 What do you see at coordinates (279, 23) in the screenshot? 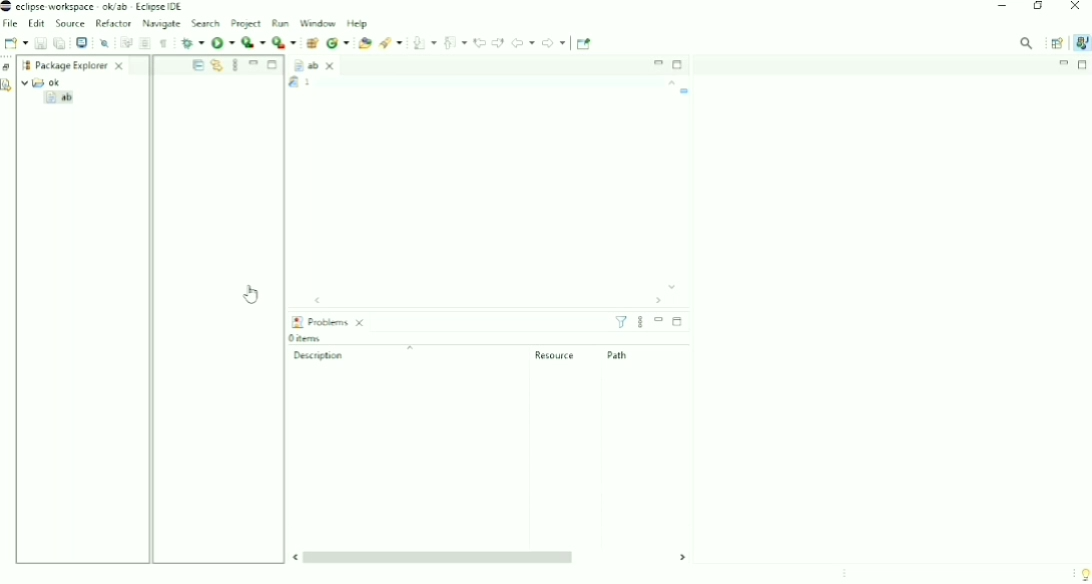
I see `Run` at bounding box center [279, 23].